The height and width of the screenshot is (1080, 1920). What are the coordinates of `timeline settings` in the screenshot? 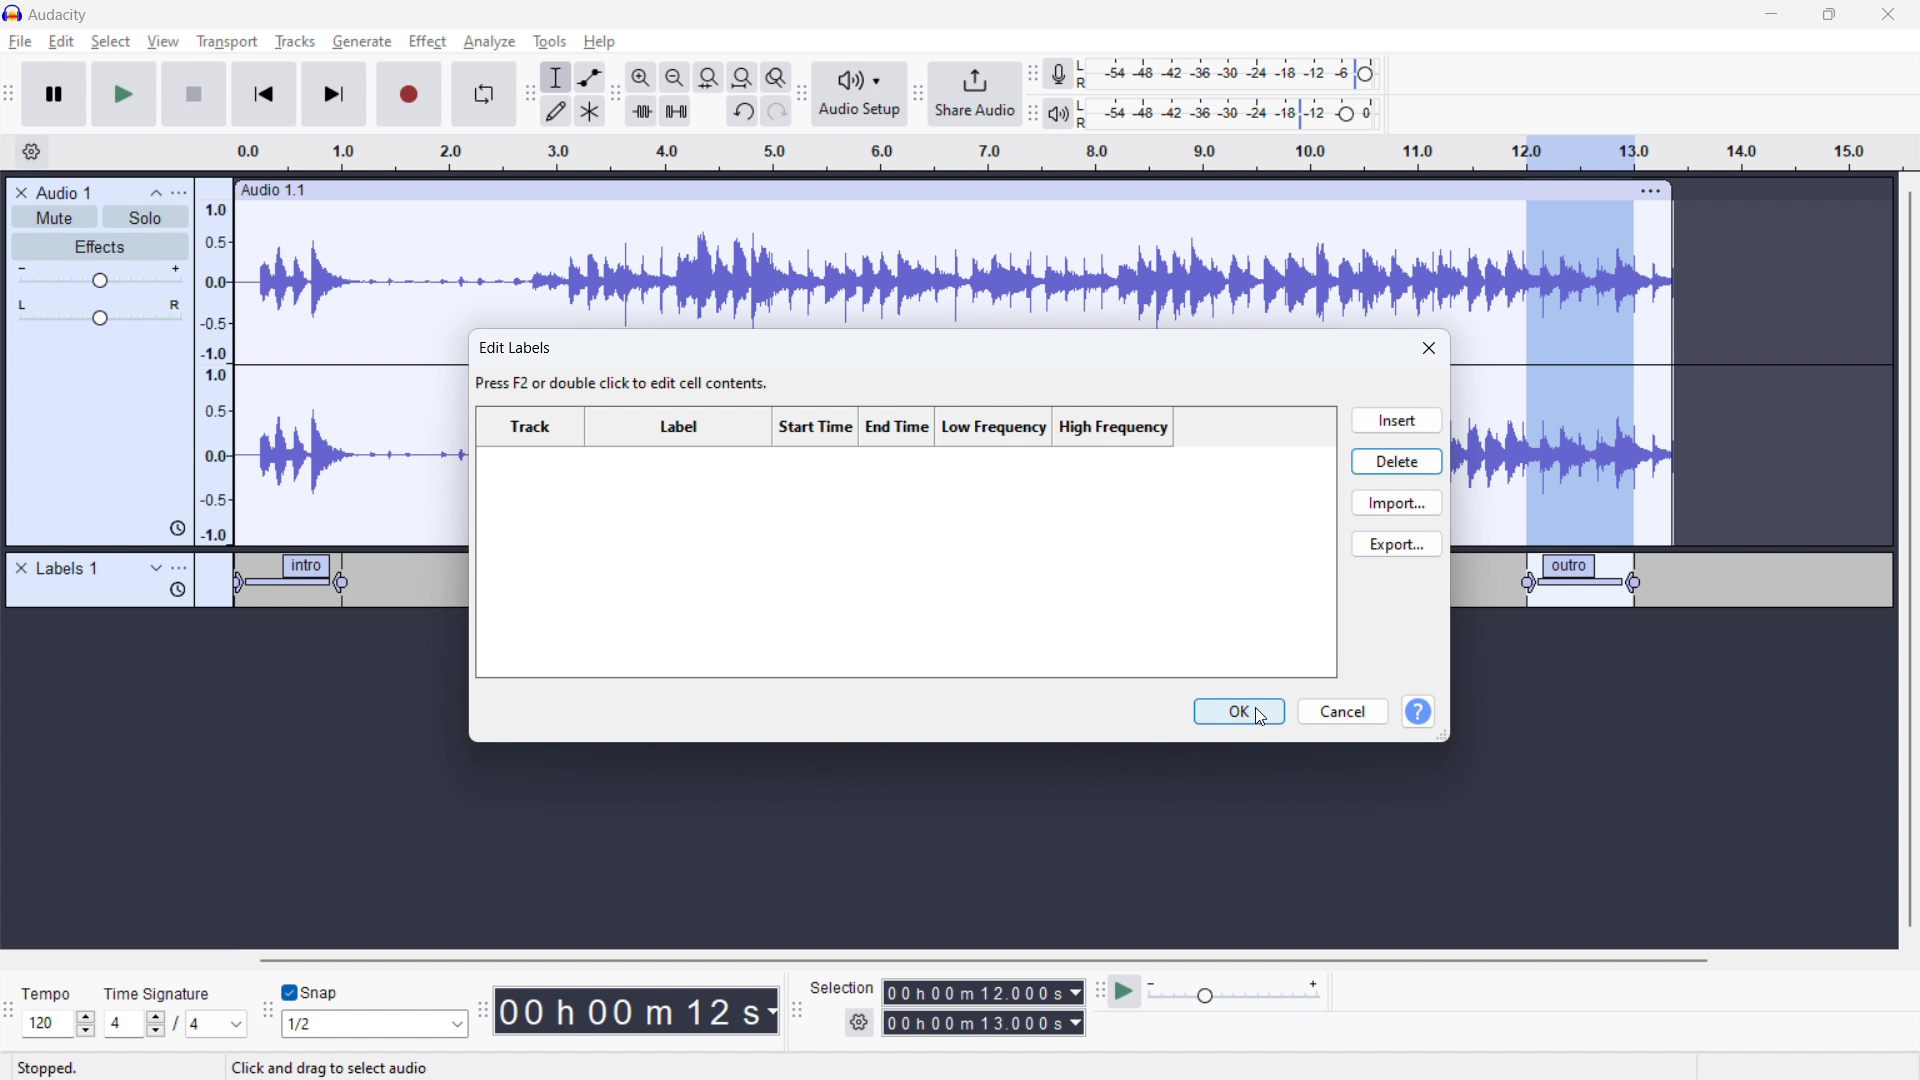 It's located at (31, 153).